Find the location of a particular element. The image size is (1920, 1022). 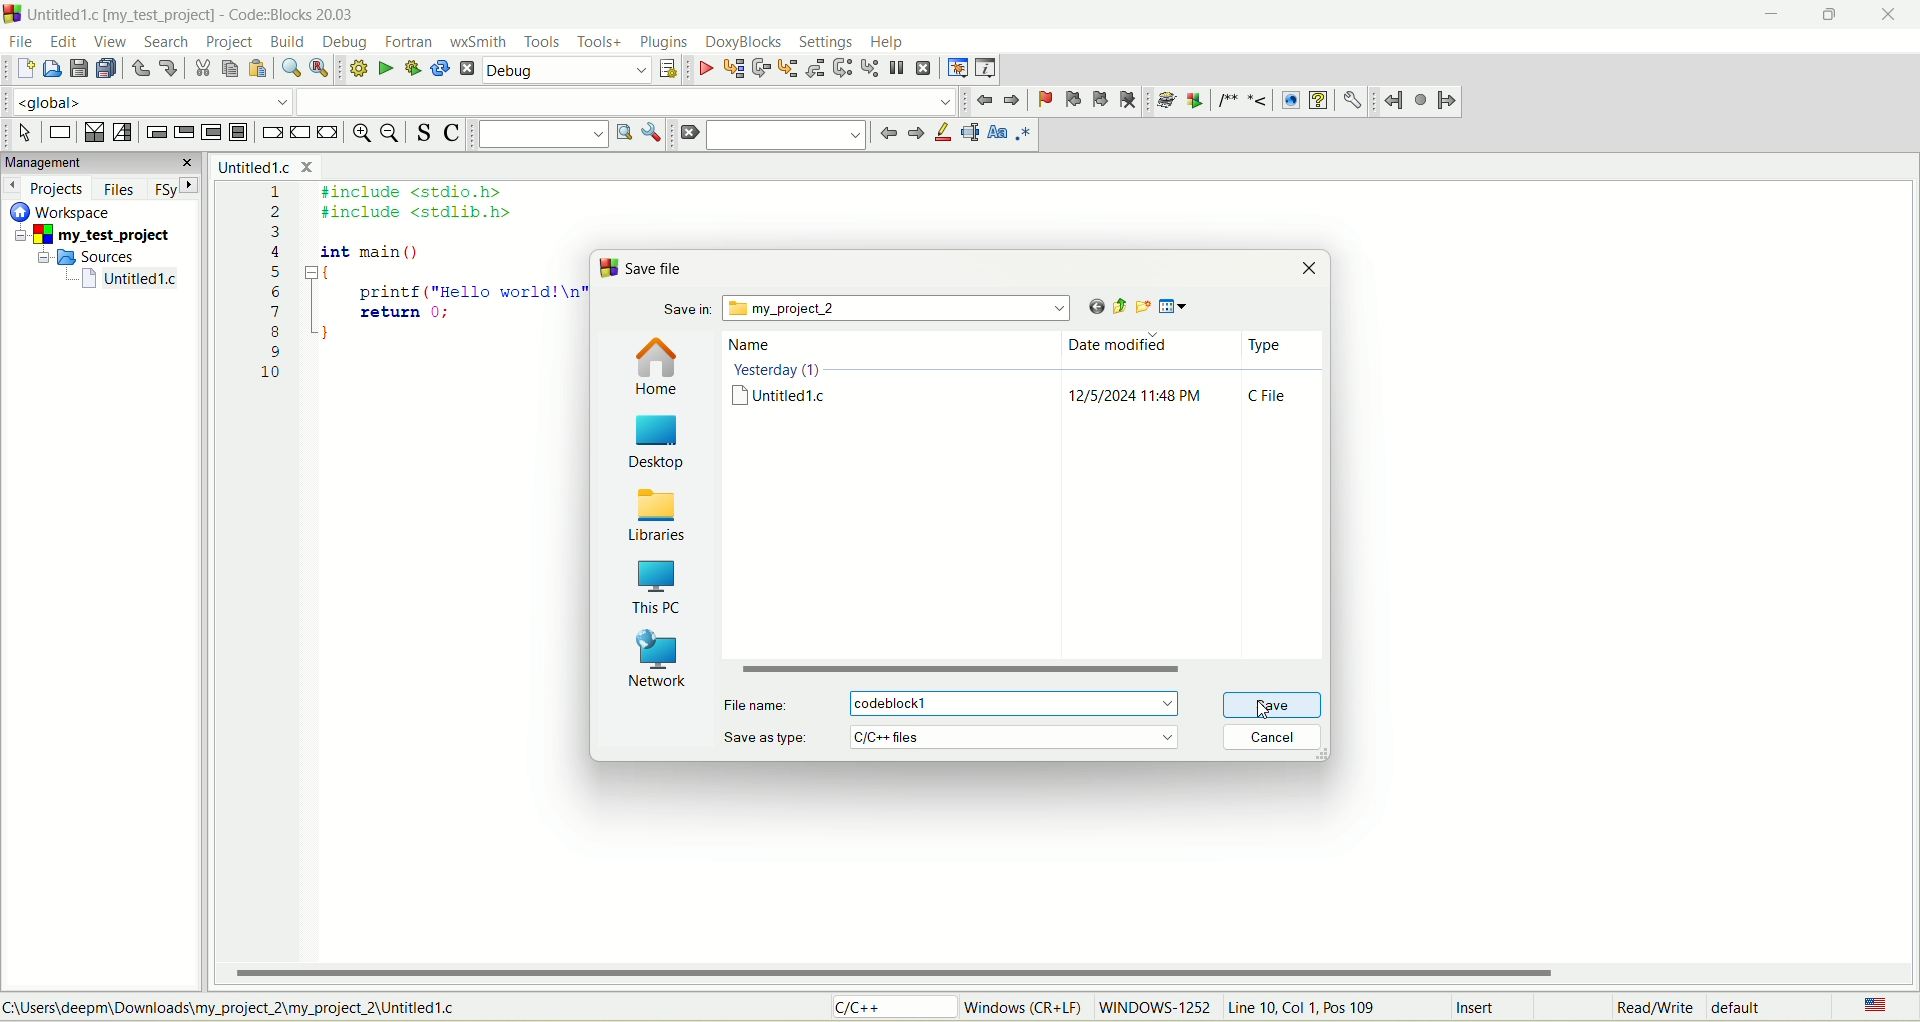

jump forward is located at coordinates (913, 135).